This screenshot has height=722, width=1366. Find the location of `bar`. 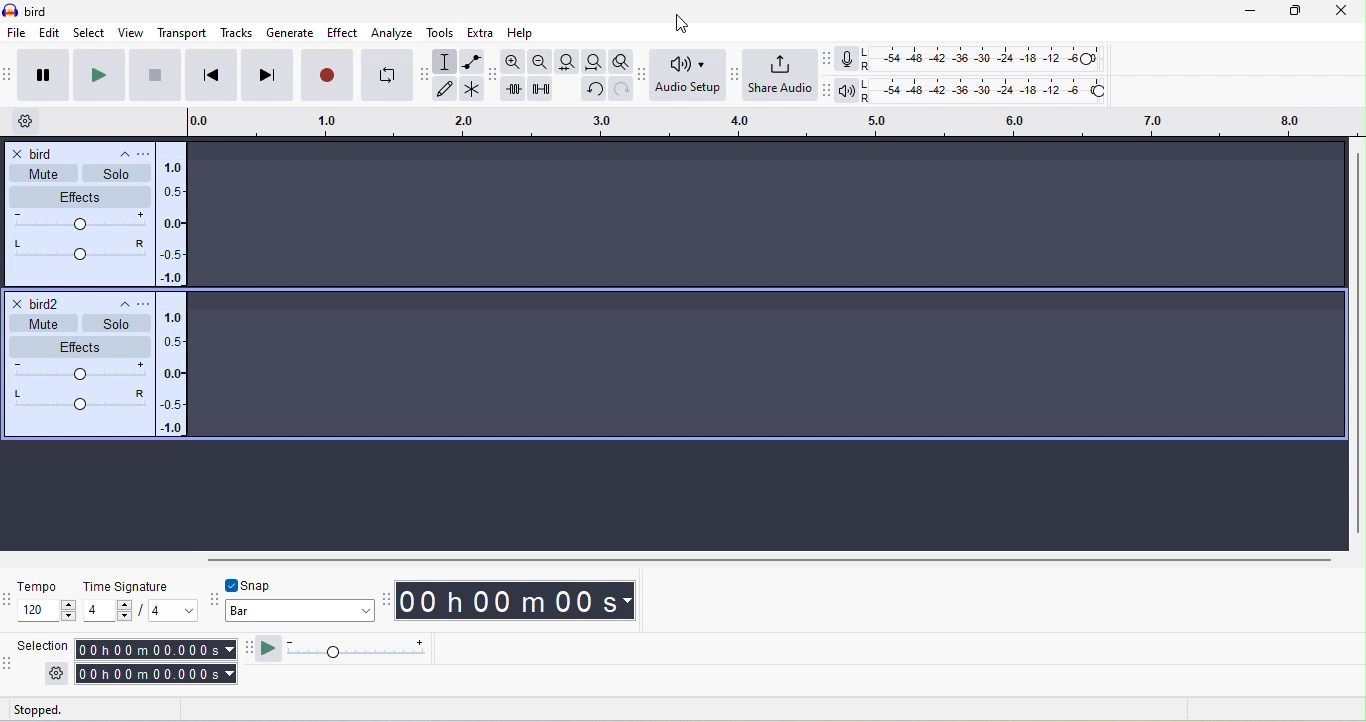

bar is located at coordinates (298, 611).